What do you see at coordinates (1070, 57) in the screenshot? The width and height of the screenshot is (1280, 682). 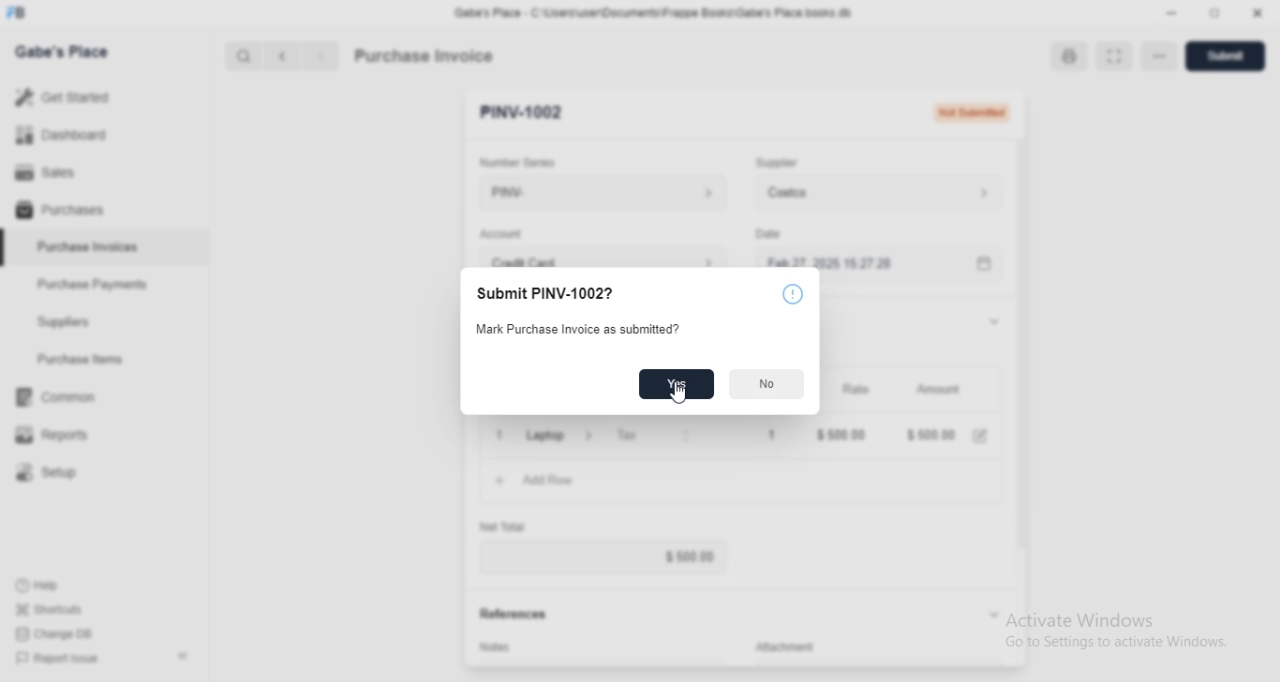 I see `Open print view` at bounding box center [1070, 57].